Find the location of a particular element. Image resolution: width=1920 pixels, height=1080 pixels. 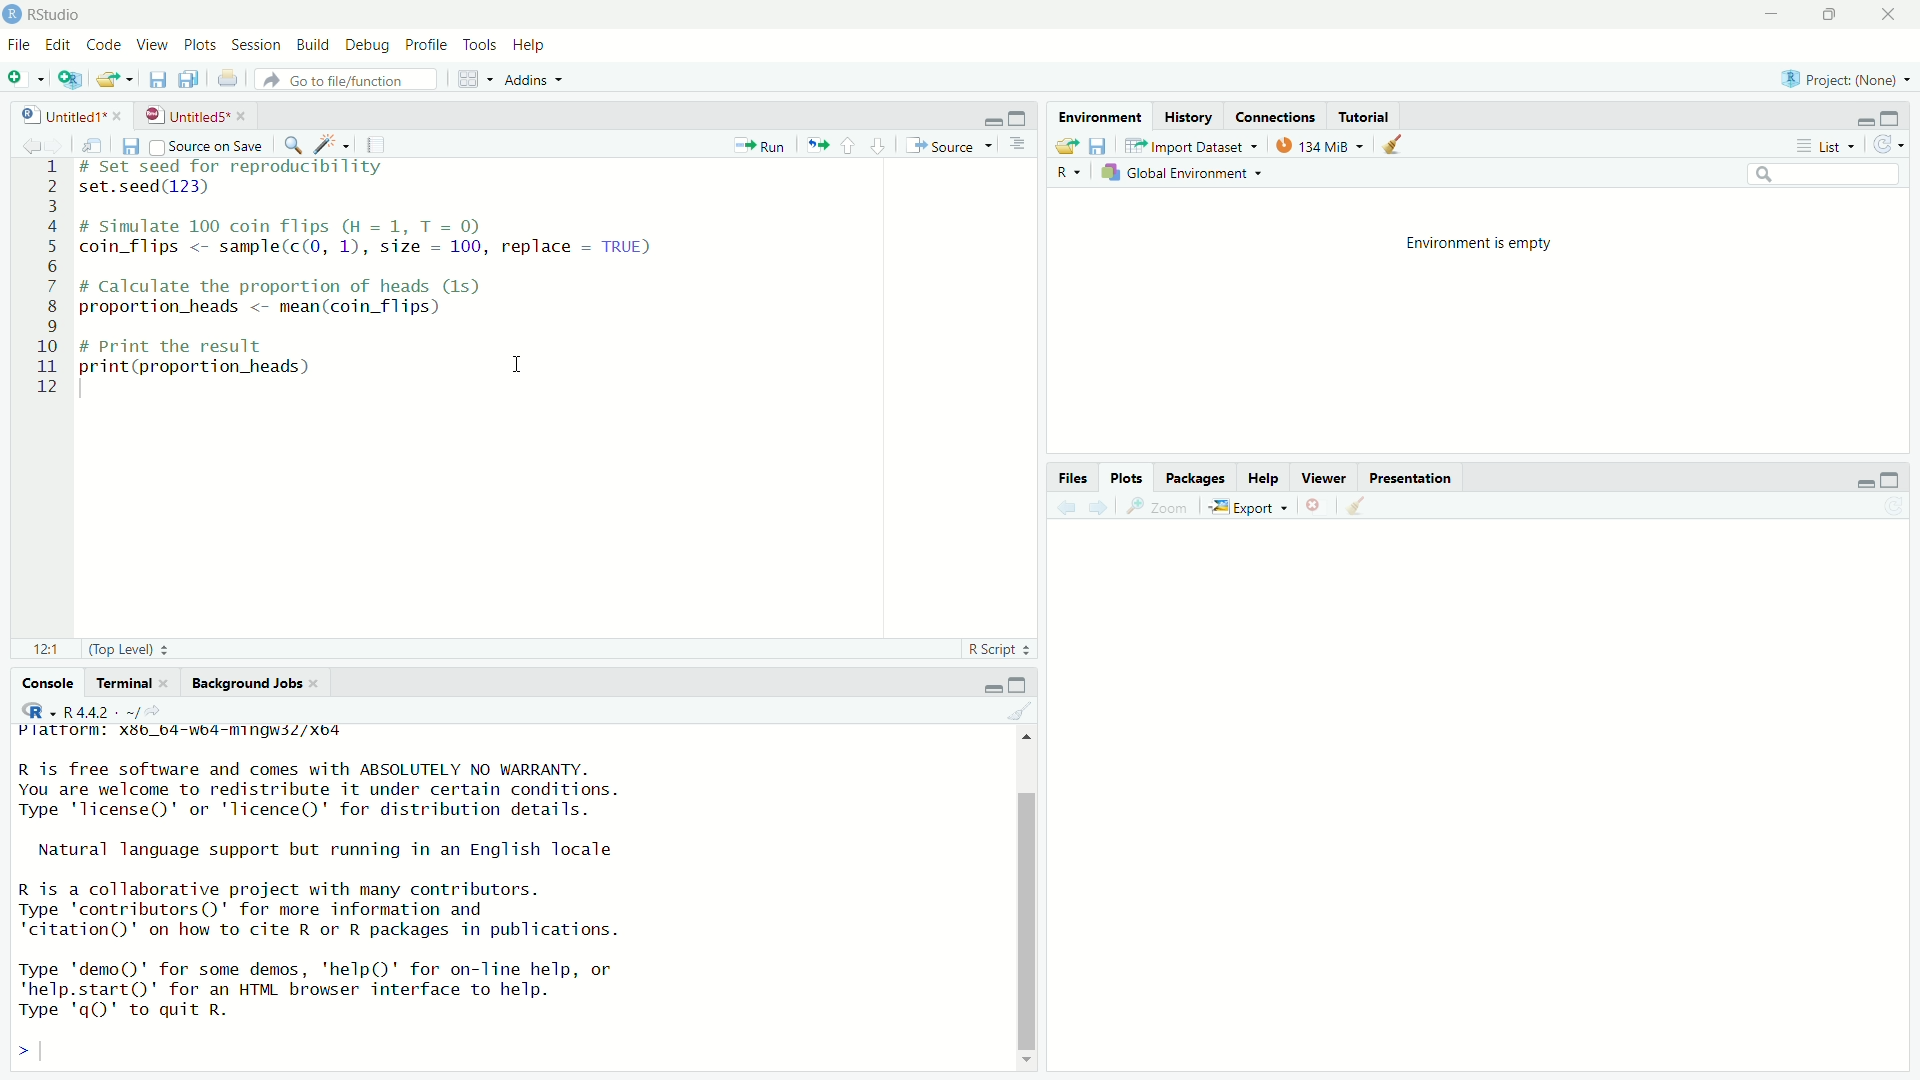

list is located at coordinates (1828, 147).